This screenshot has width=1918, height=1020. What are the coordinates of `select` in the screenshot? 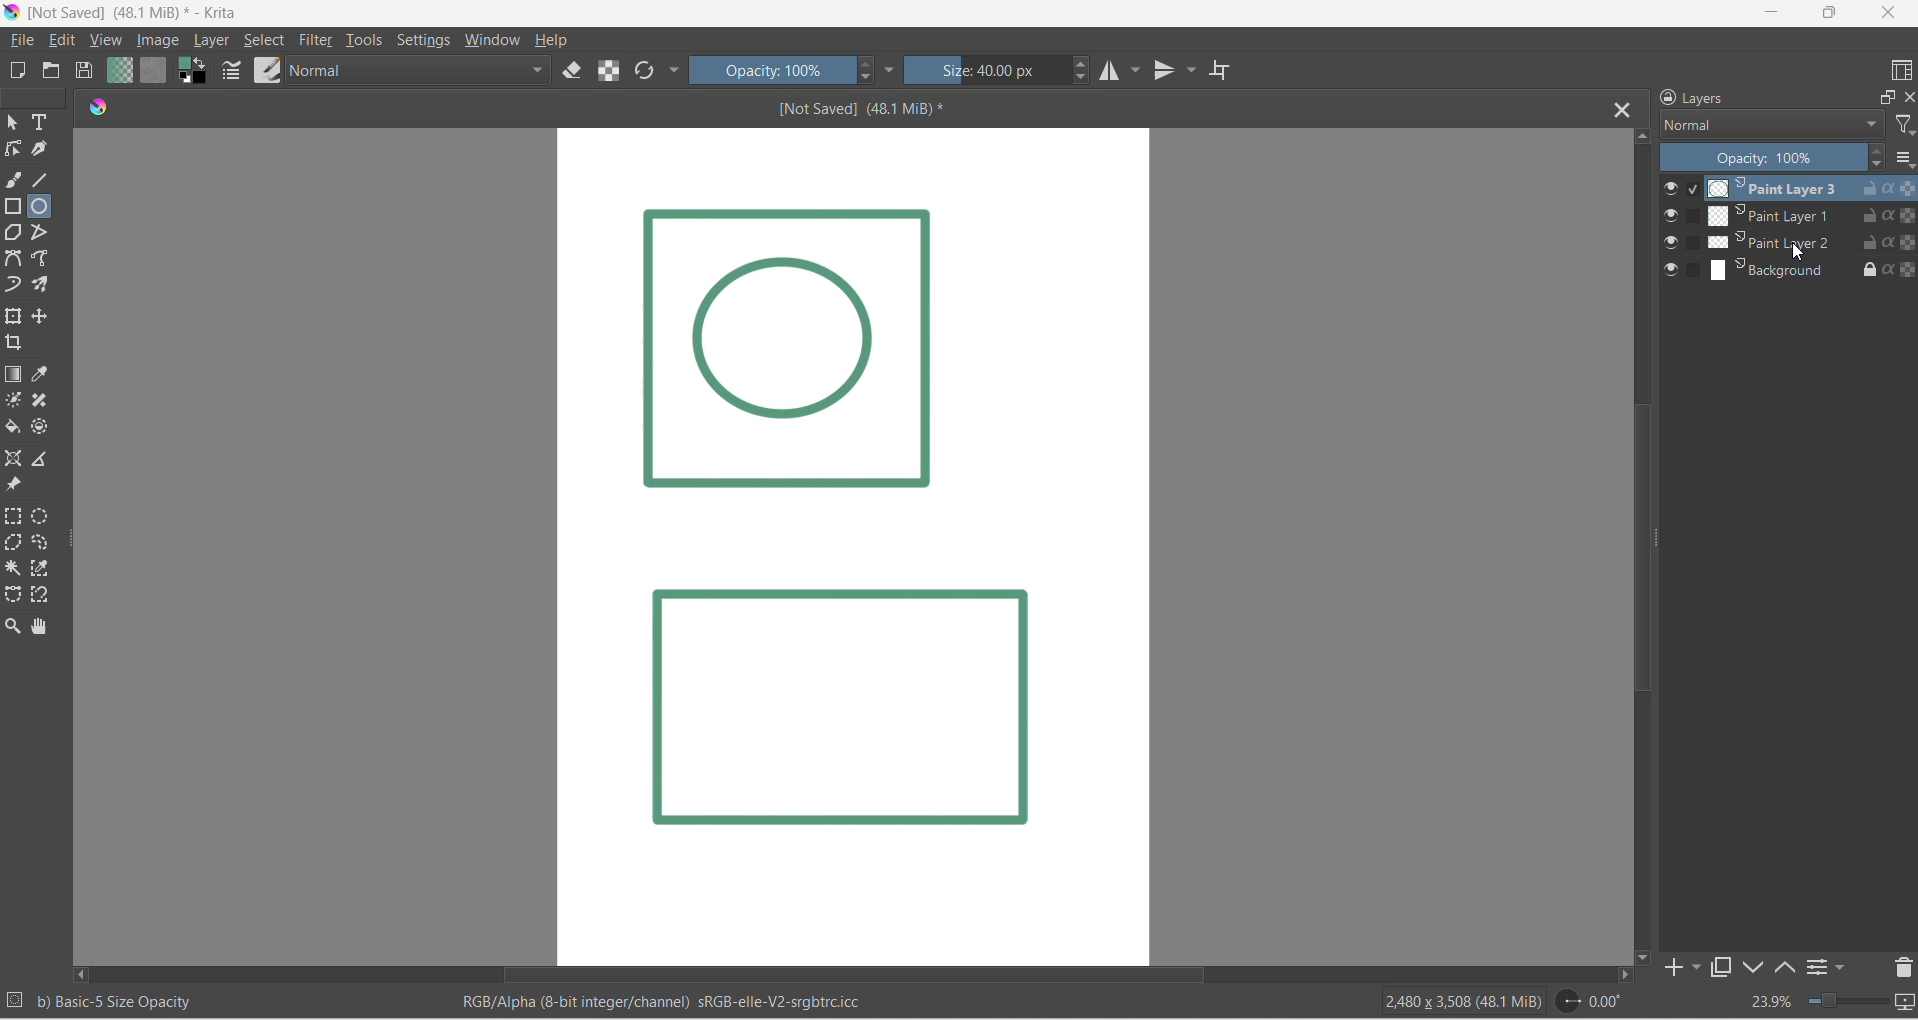 It's located at (14, 123).